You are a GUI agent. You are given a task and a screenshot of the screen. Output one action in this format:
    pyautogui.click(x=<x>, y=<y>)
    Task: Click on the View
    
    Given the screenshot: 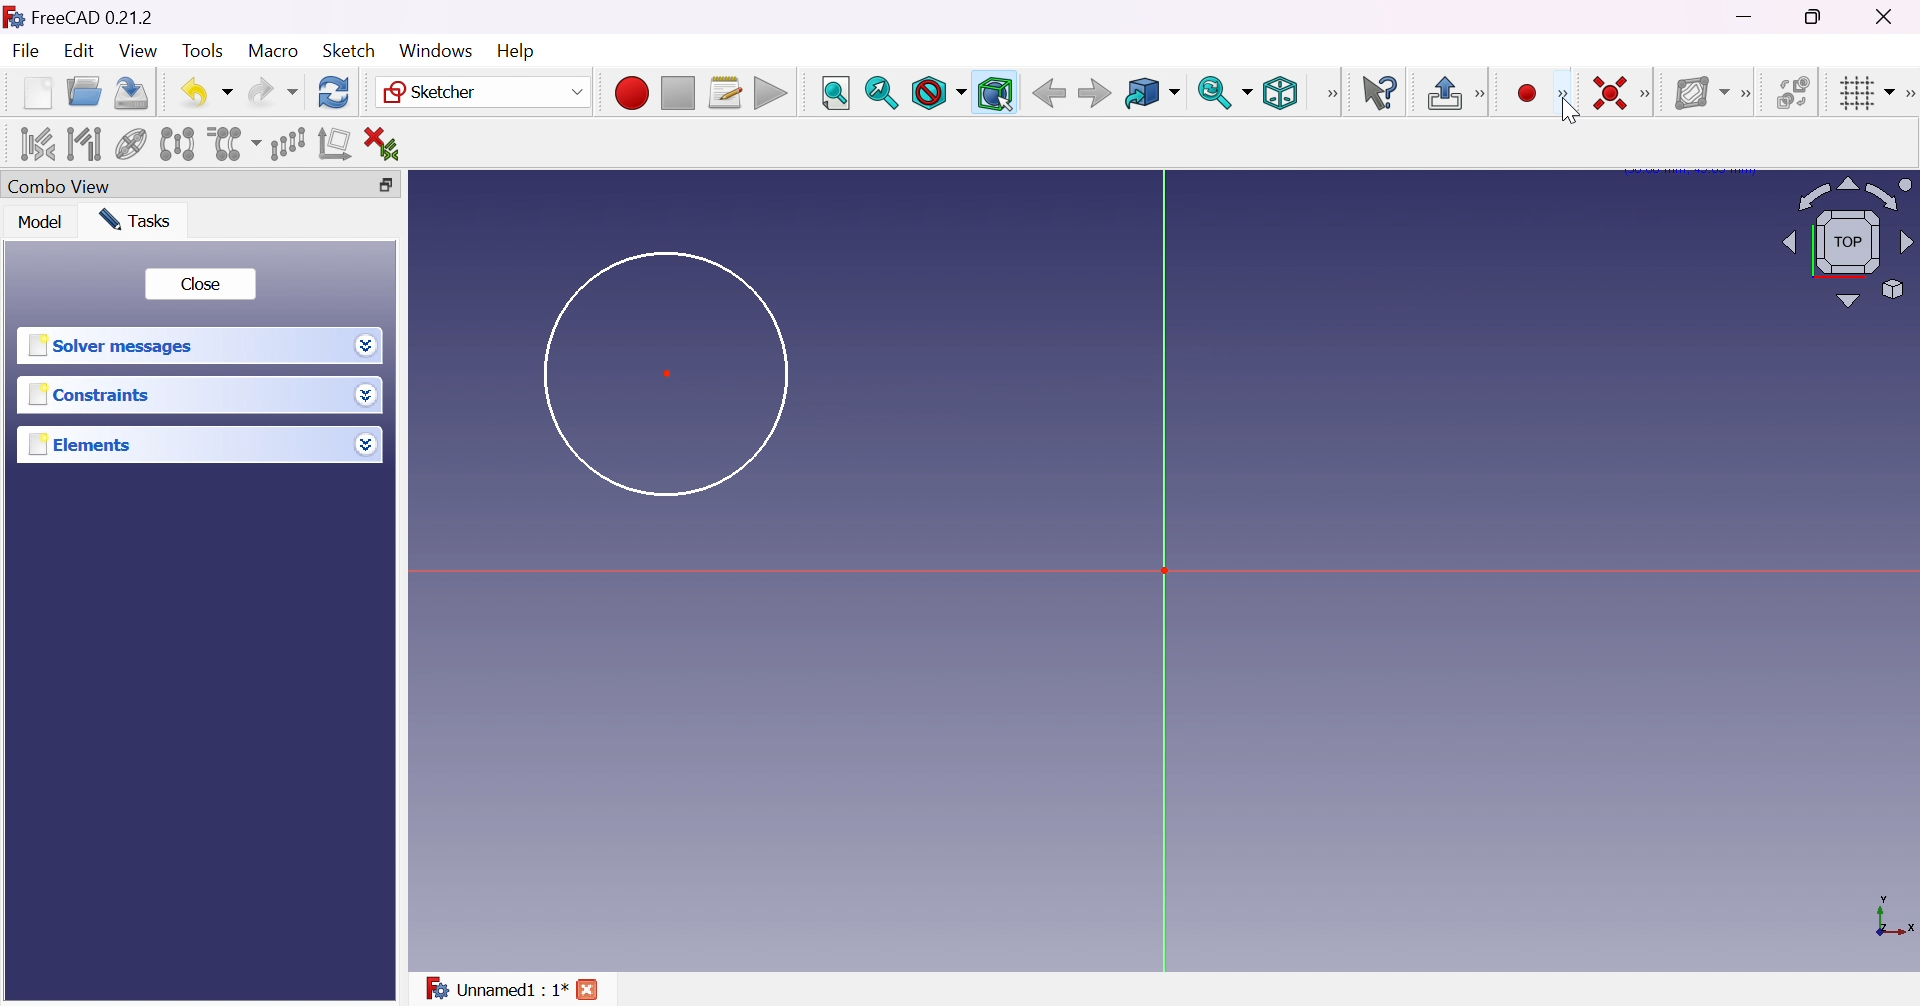 What is the action you would take?
    pyautogui.click(x=1333, y=93)
    